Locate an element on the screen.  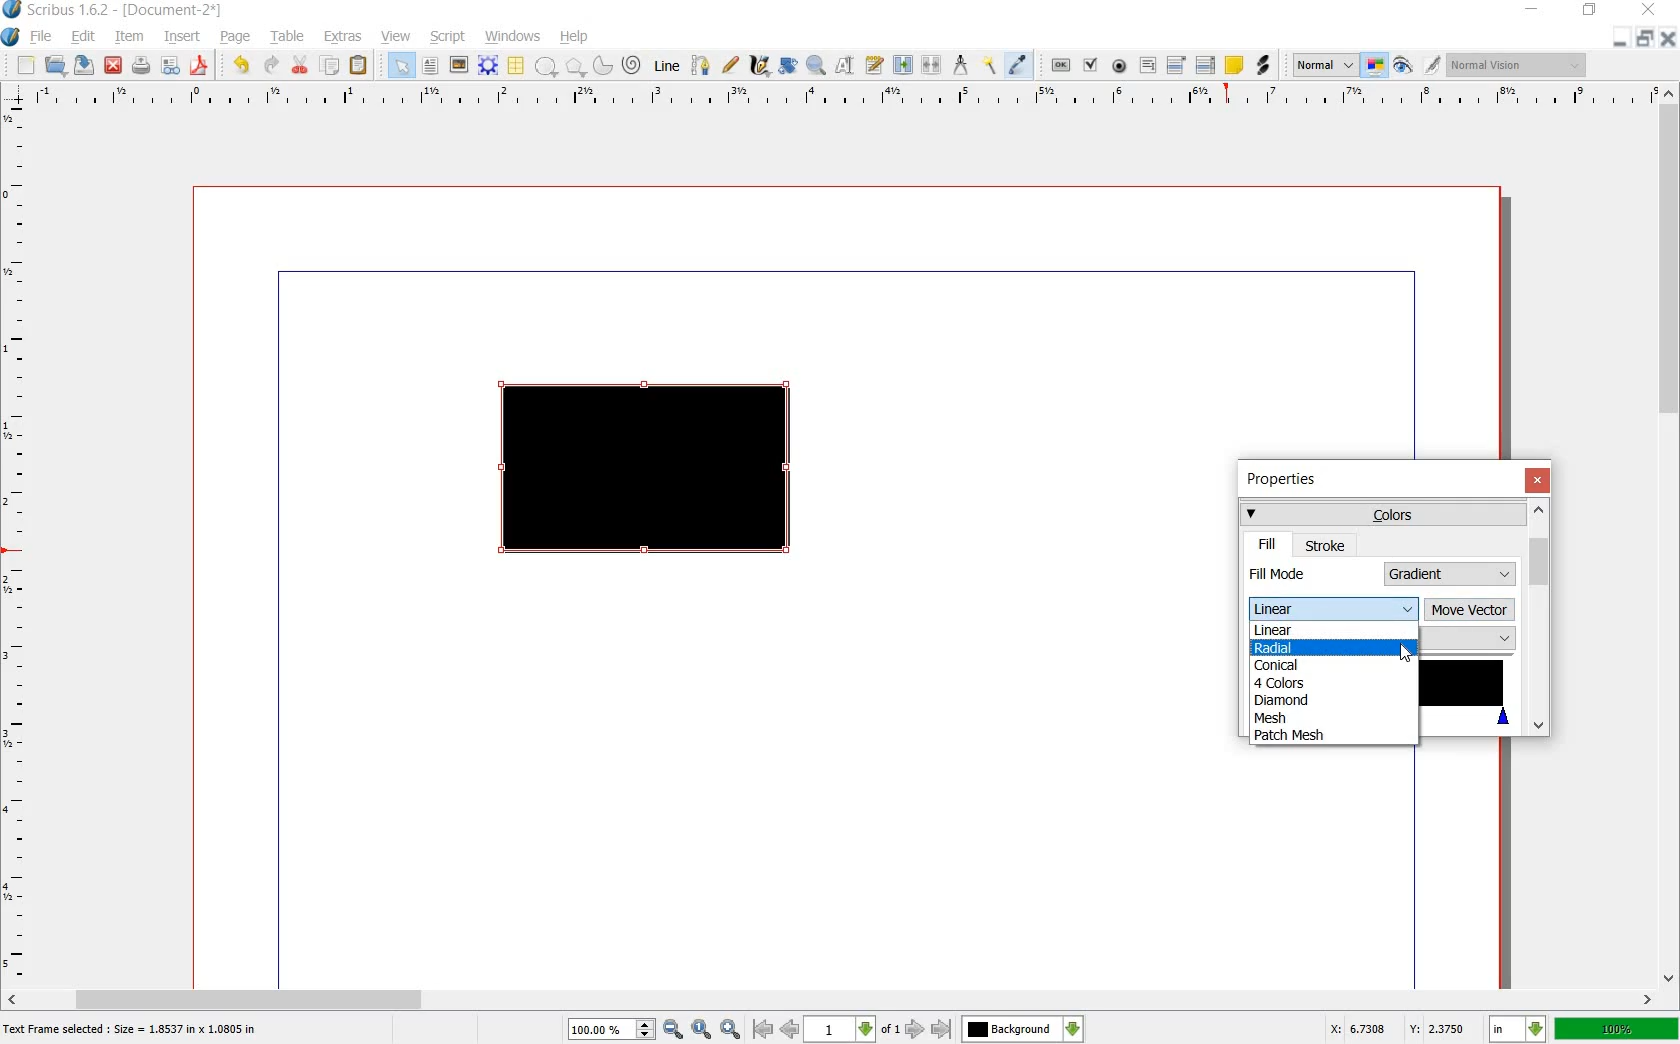
100% is located at coordinates (1617, 1028).